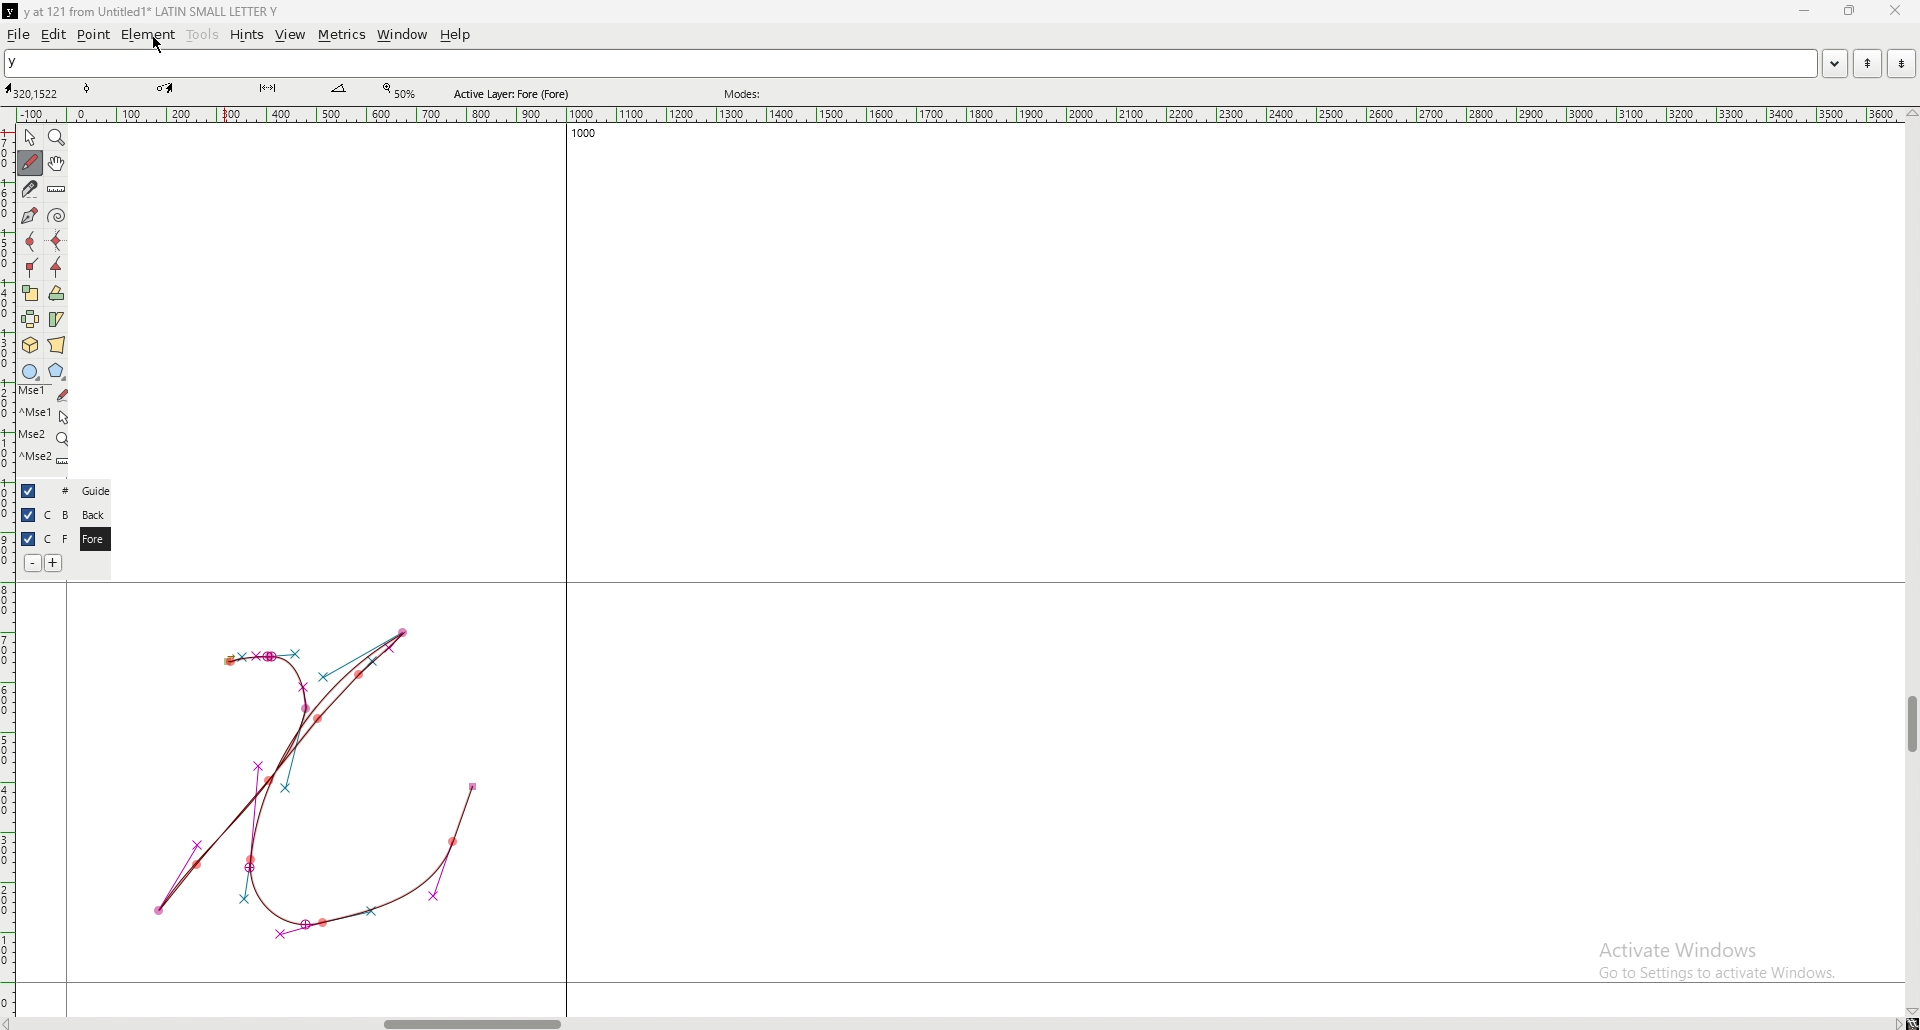 The height and width of the screenshot is (1030, 1920). I want to click on tools, so click(203, 35).